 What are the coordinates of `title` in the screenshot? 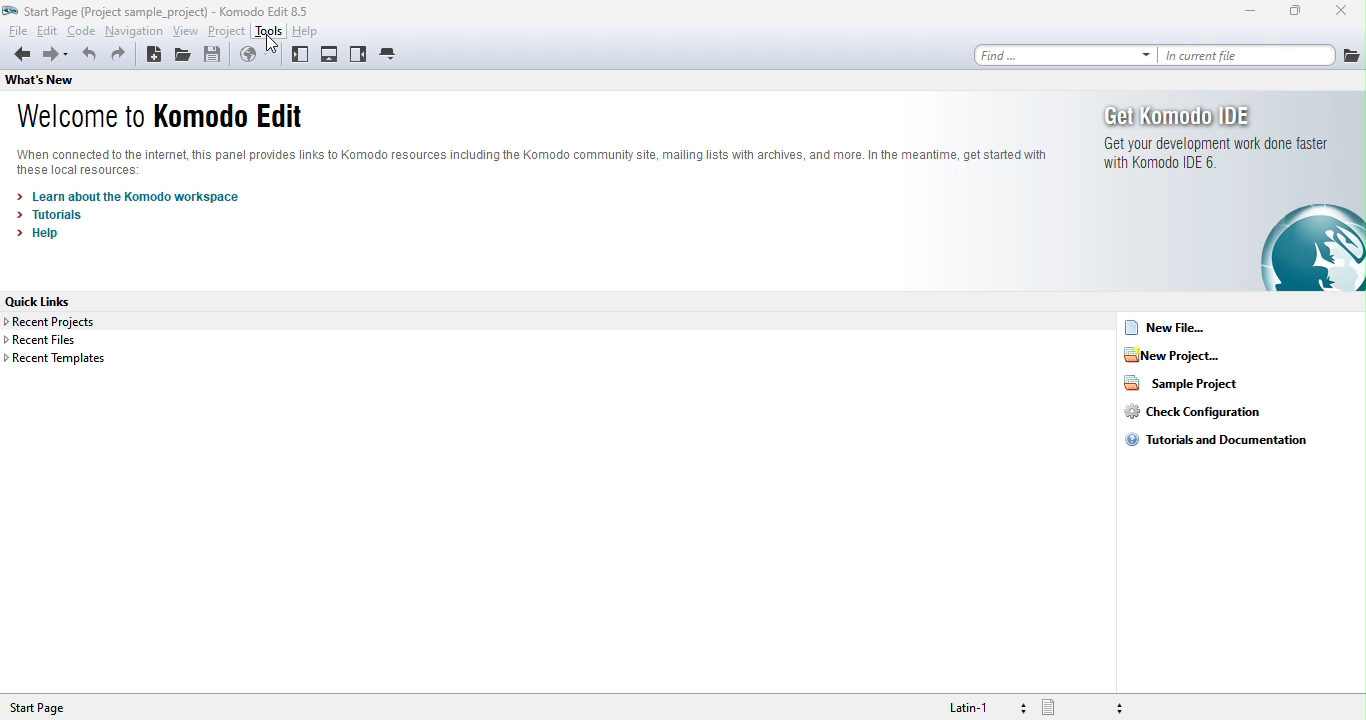 It's located at (159, 10).